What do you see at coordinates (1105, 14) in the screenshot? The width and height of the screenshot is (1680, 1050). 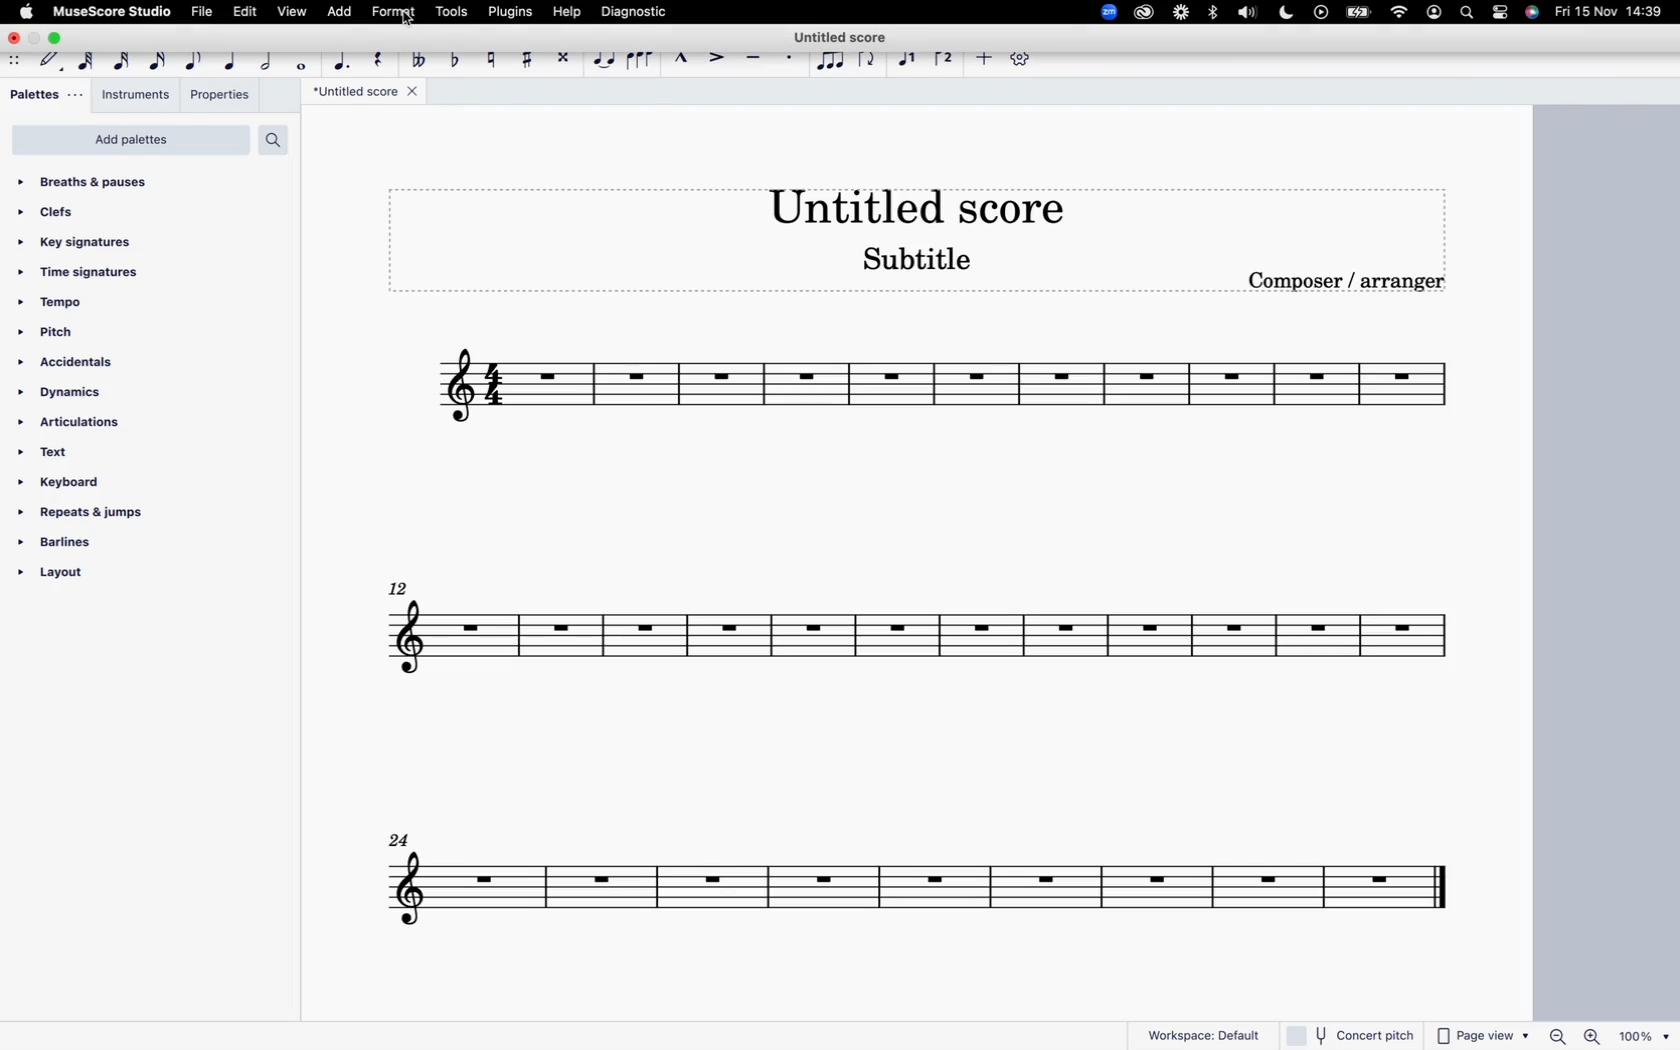 I see `zoom` at bounding box center [1105, 14].